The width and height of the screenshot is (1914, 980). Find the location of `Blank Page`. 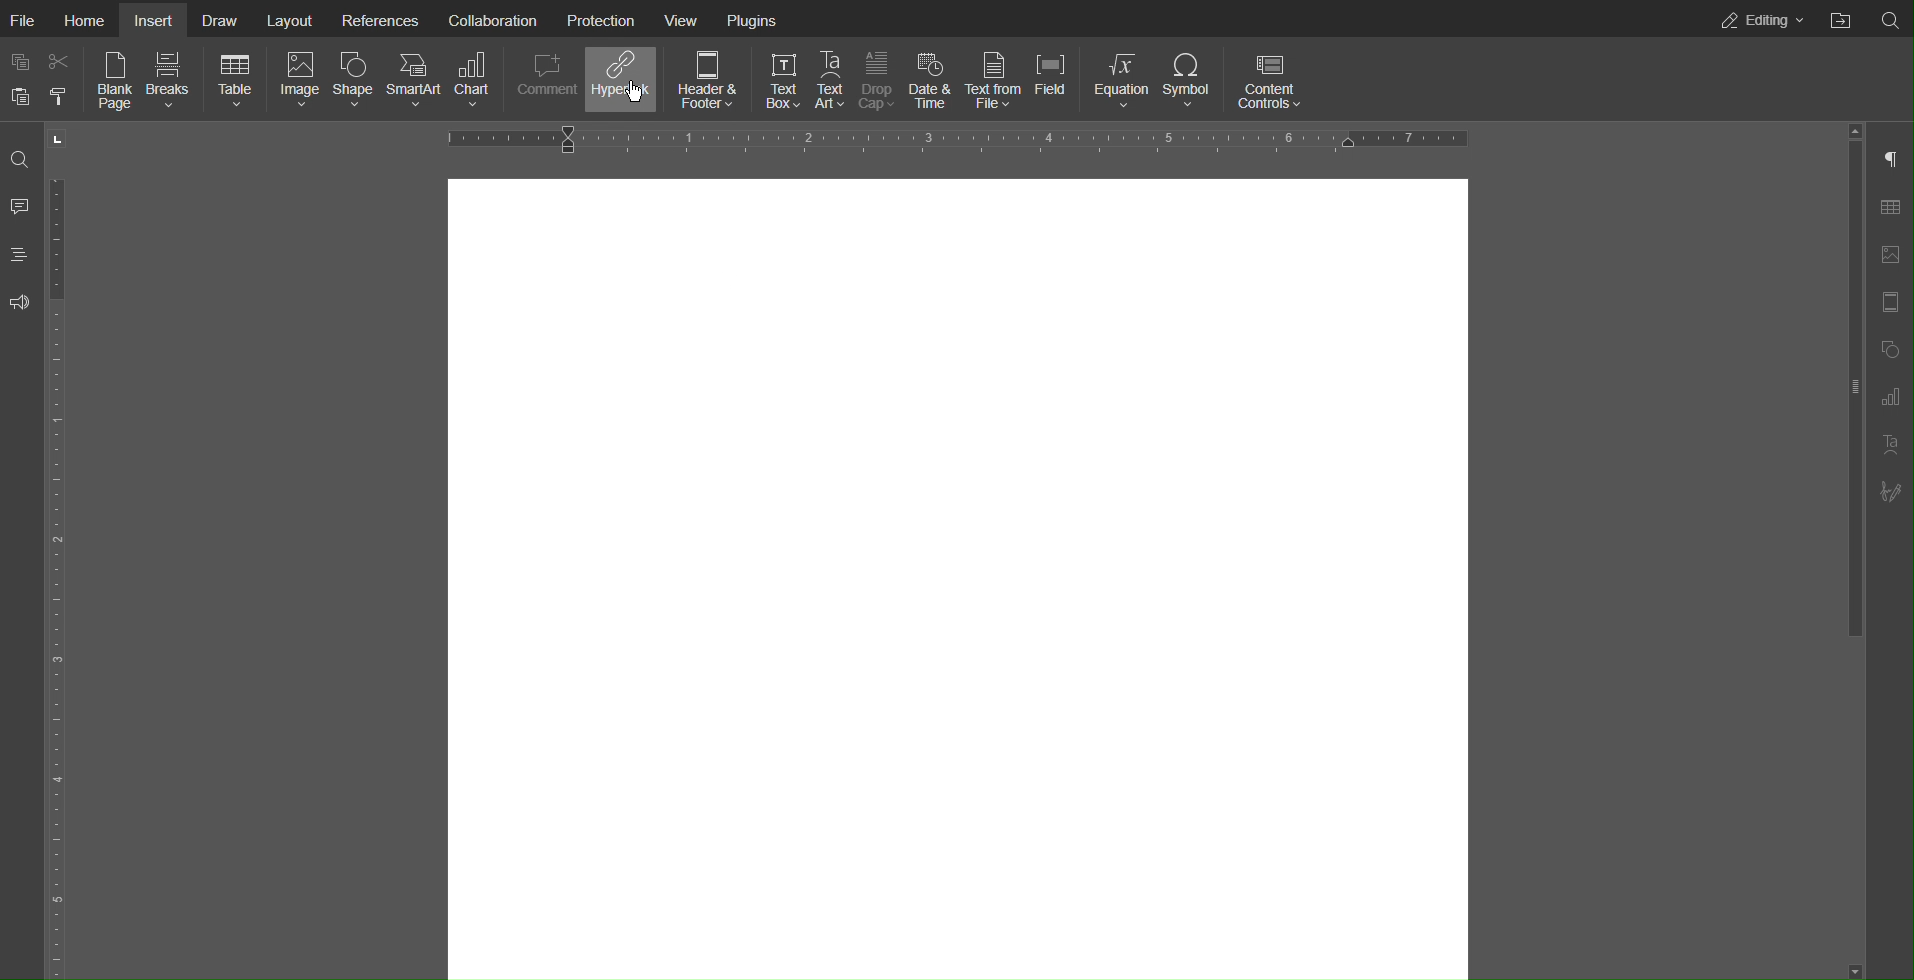

Blank Page is located at coordinates (115, 83).